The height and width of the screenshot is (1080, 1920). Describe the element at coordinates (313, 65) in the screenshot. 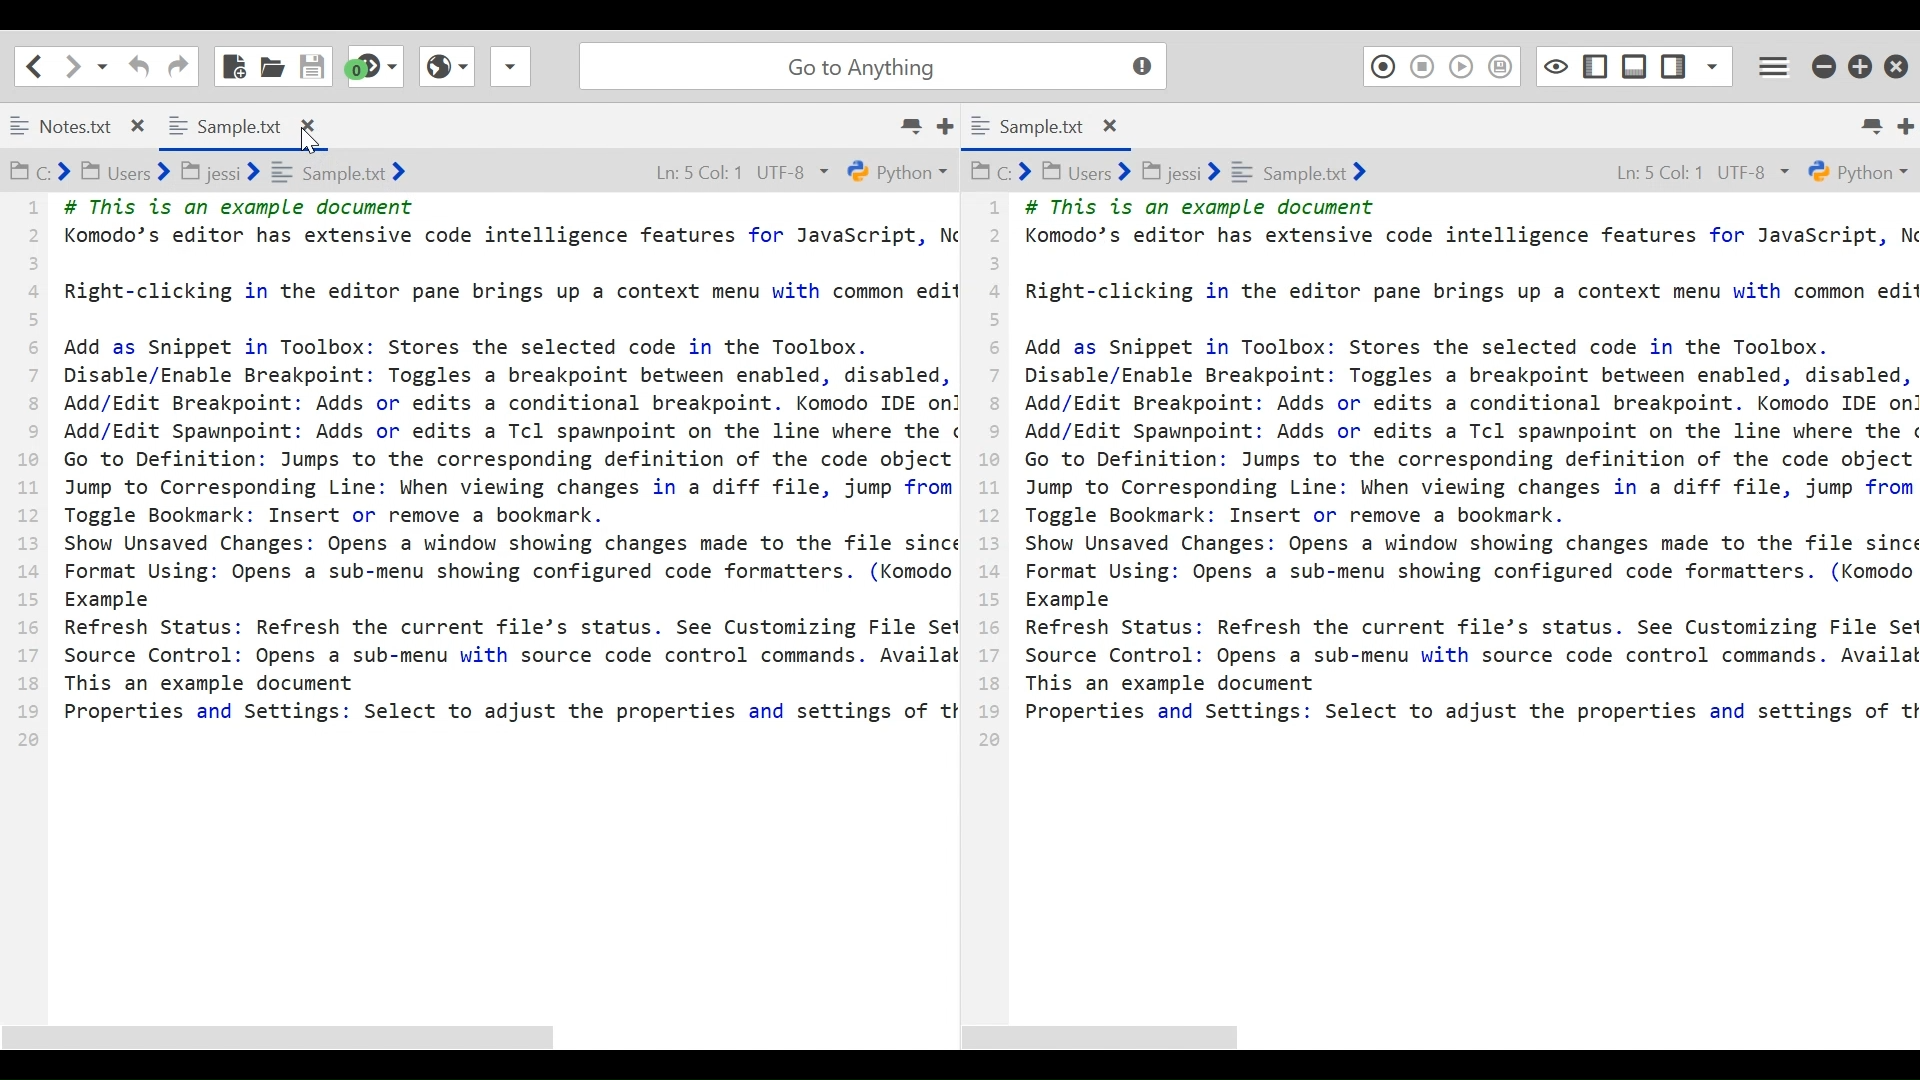

I see `Save File` at that location.